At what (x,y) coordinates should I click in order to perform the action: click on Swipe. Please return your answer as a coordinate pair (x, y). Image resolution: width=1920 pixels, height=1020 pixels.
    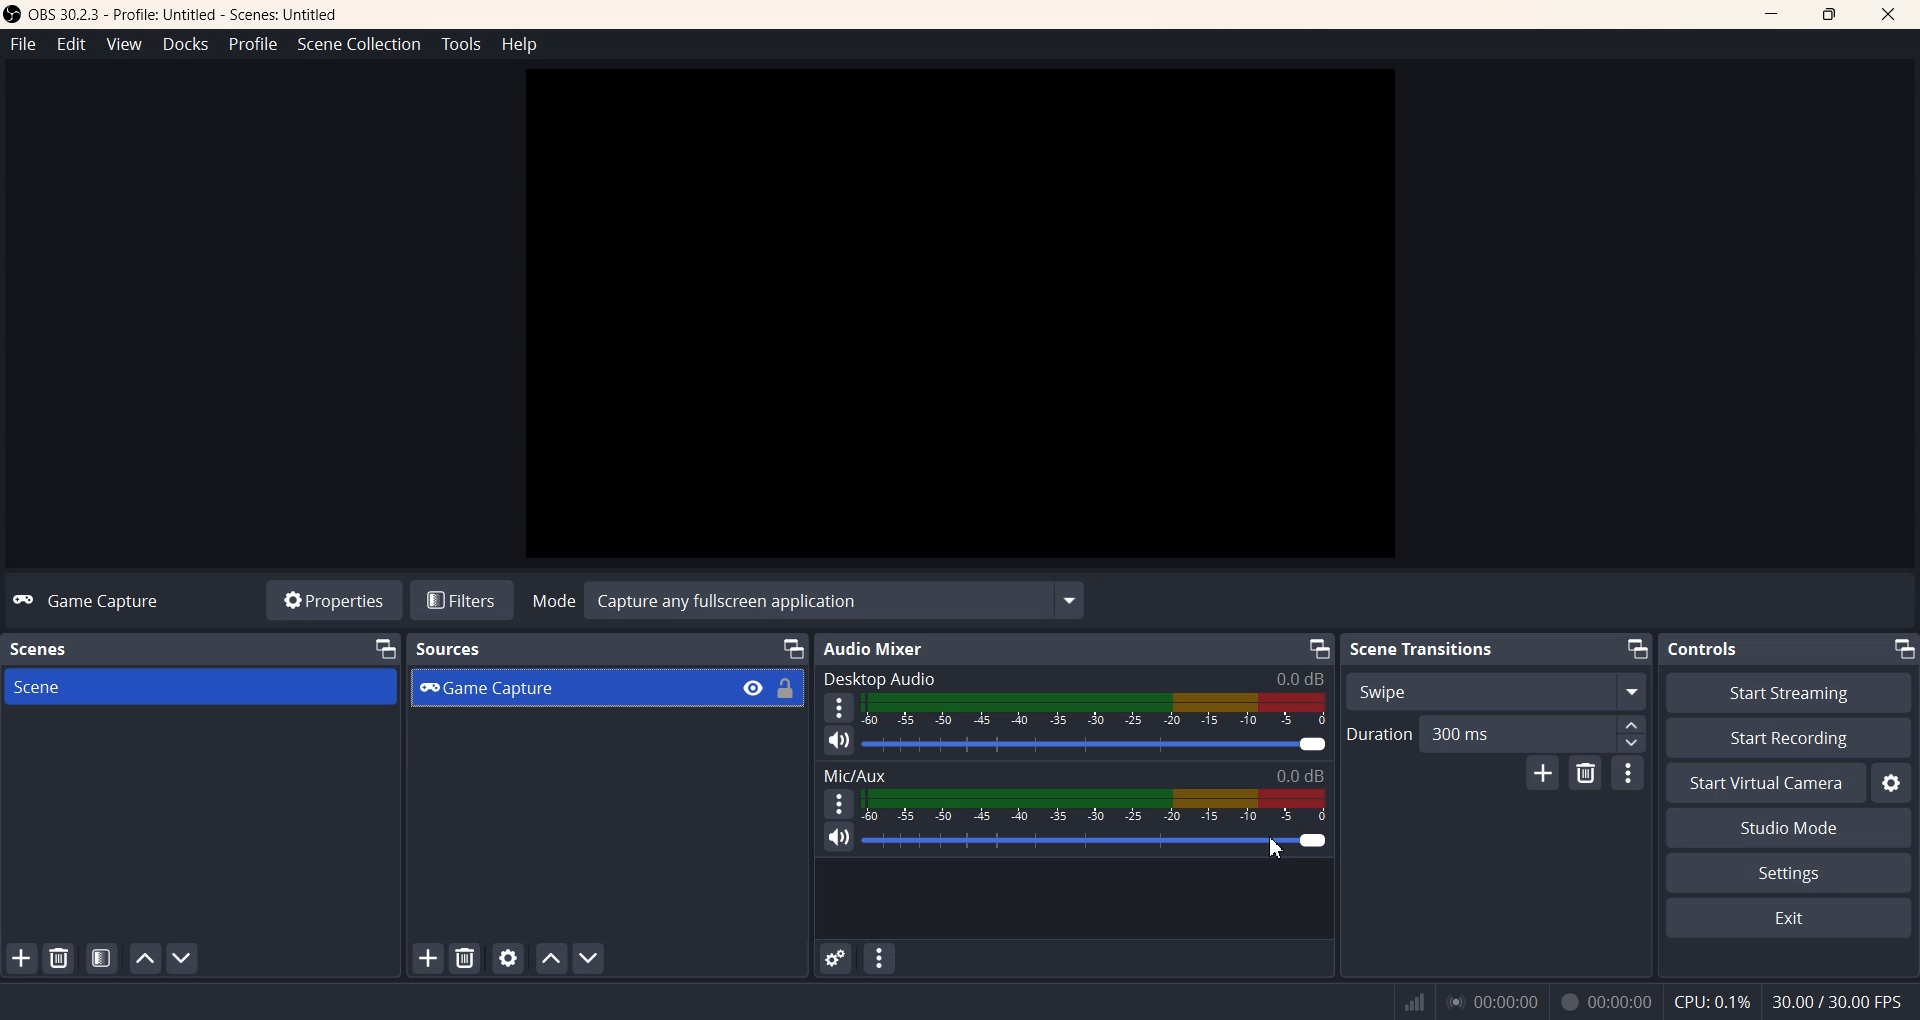
    Looking at the image, I should click on (1494, 691).